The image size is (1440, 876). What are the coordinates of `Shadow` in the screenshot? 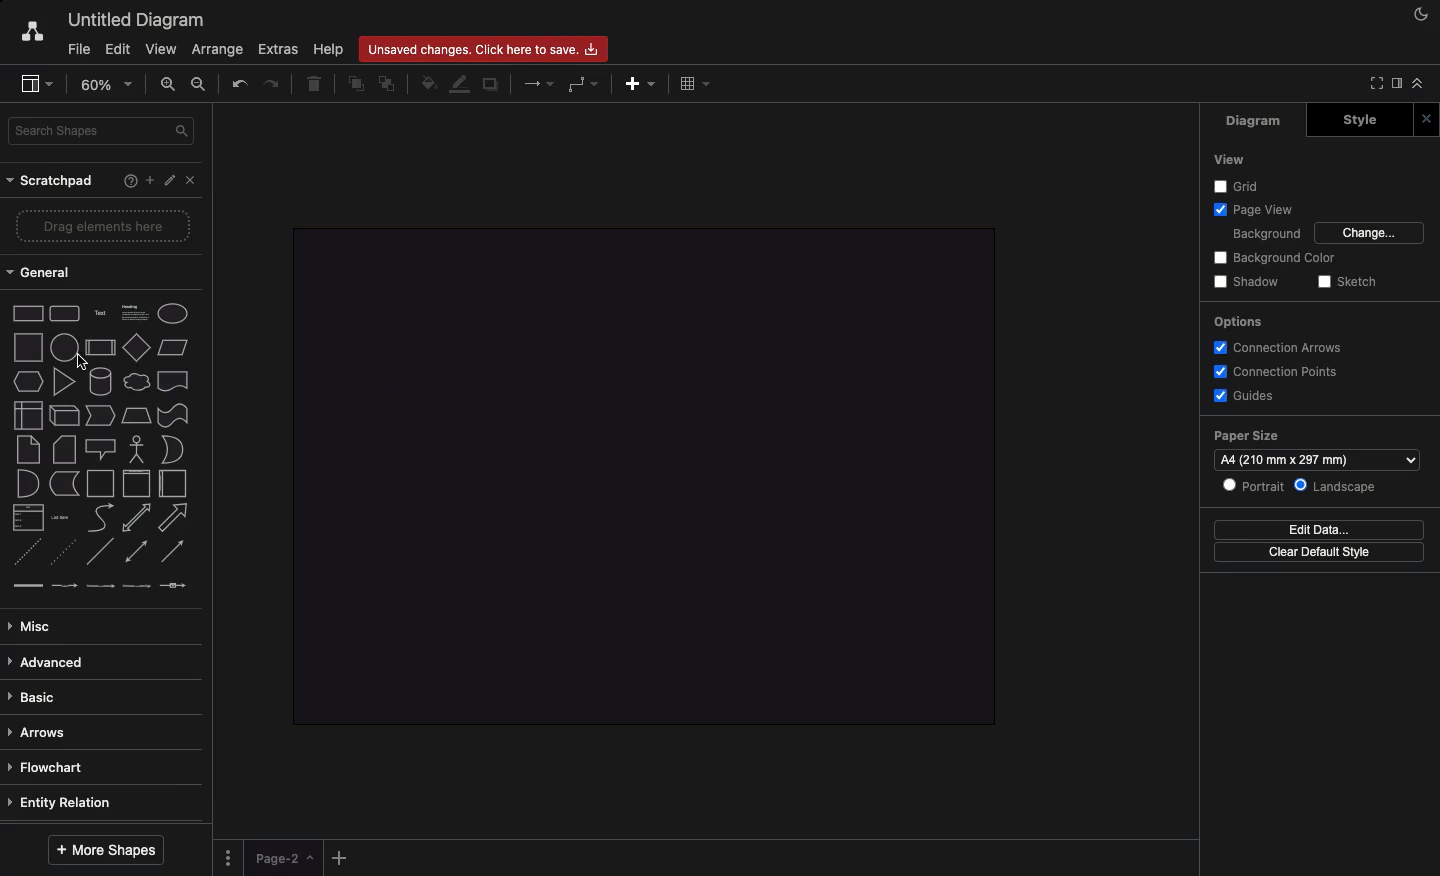 It's located at (1248, 282).